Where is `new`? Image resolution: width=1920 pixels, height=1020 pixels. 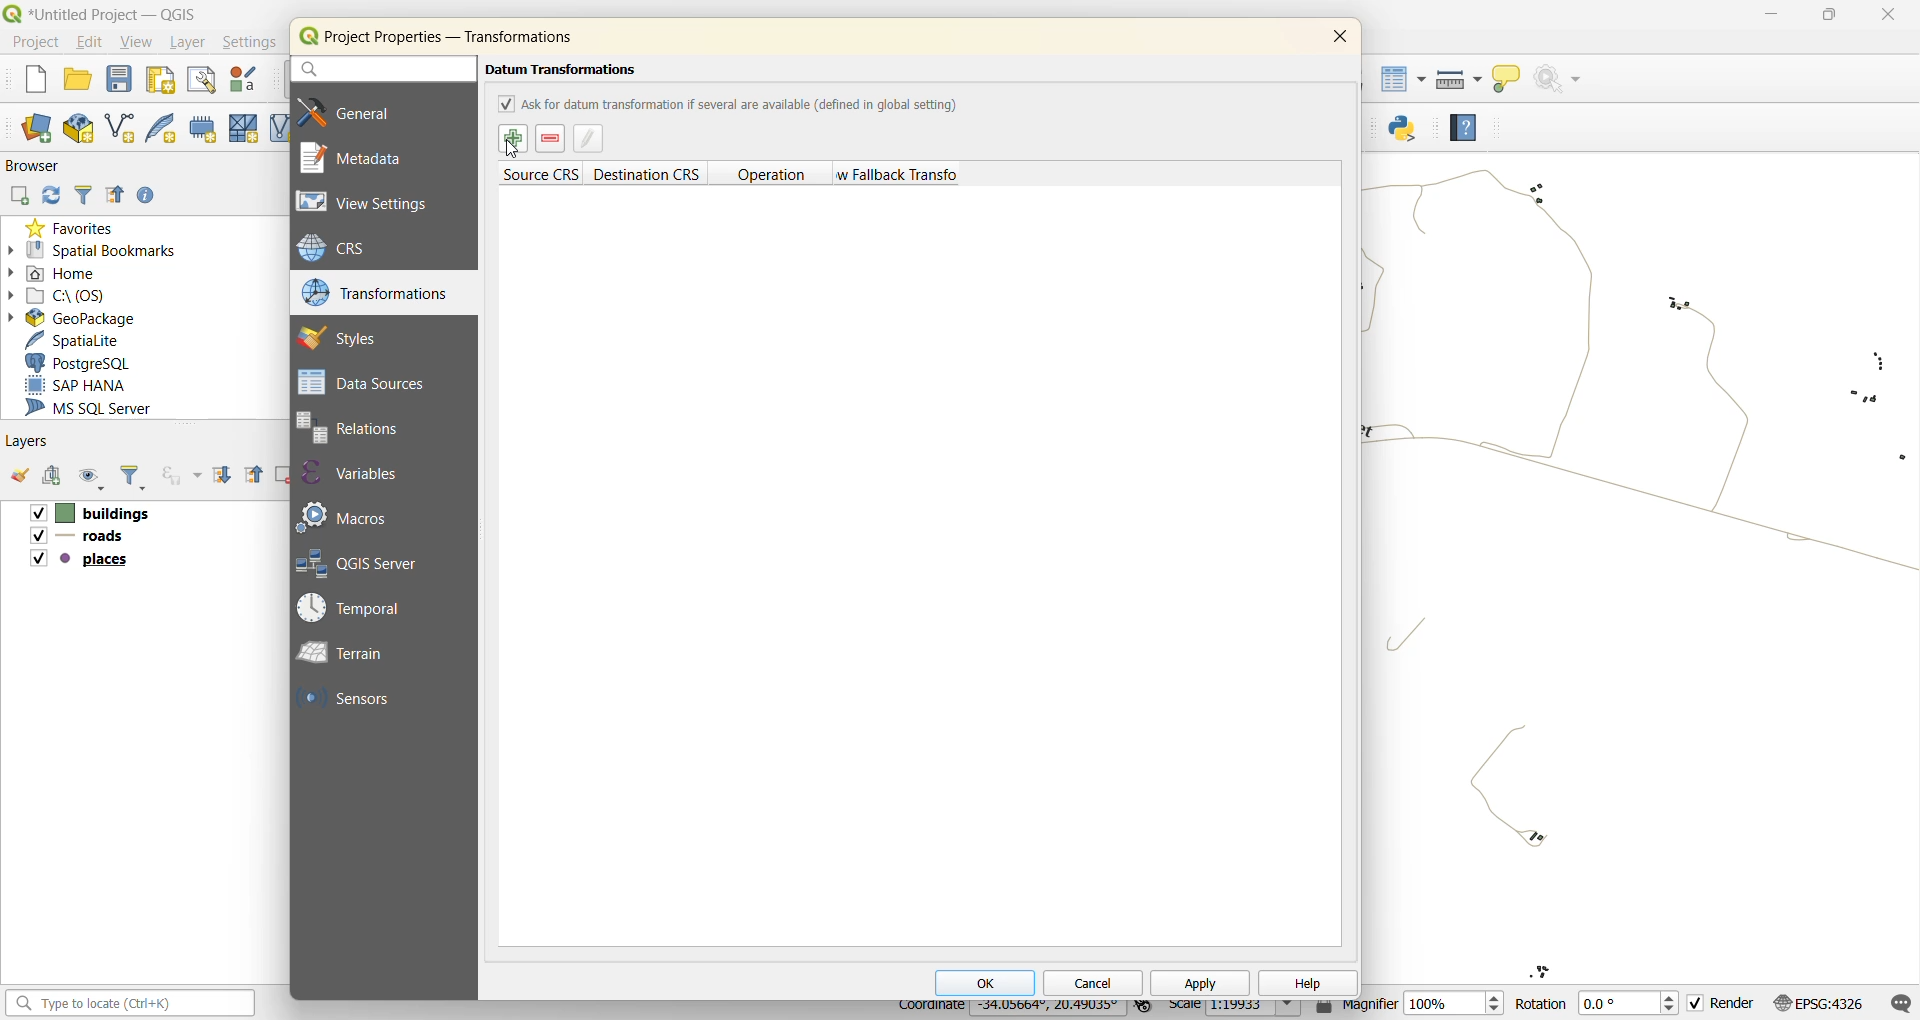 new is located at coordinates (32, 82).